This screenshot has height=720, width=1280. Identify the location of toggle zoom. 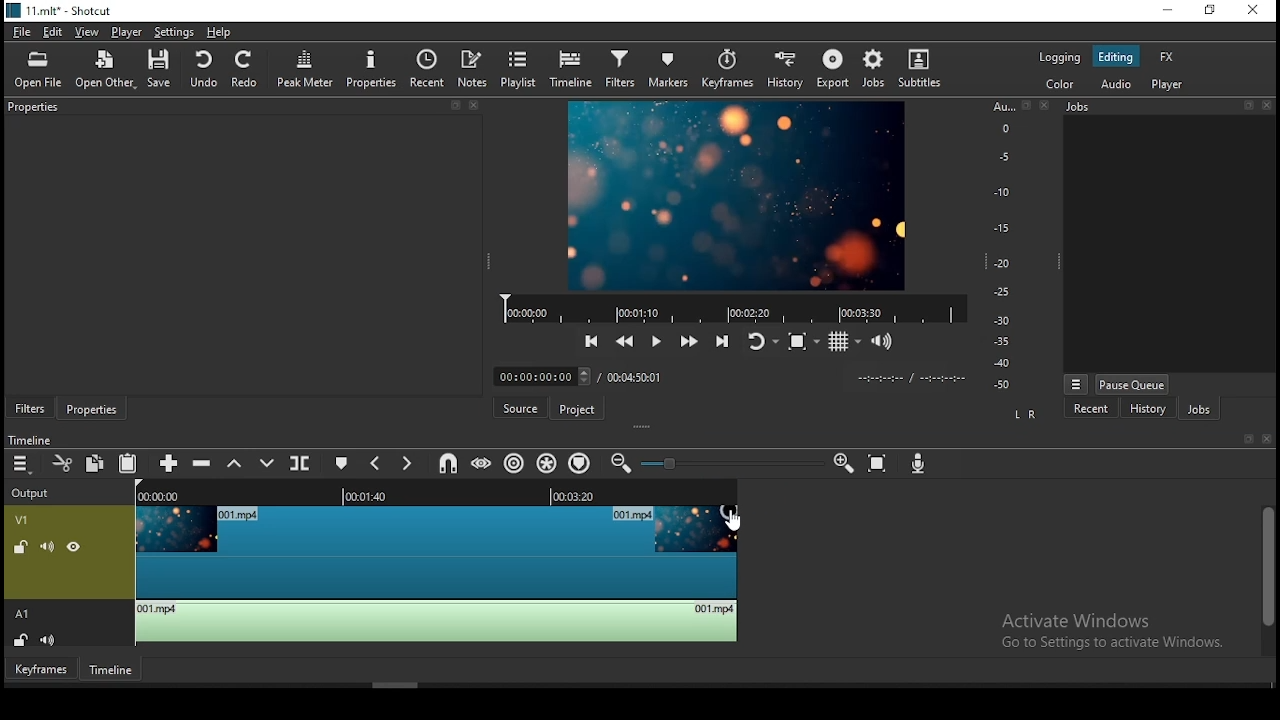
(802, 346).